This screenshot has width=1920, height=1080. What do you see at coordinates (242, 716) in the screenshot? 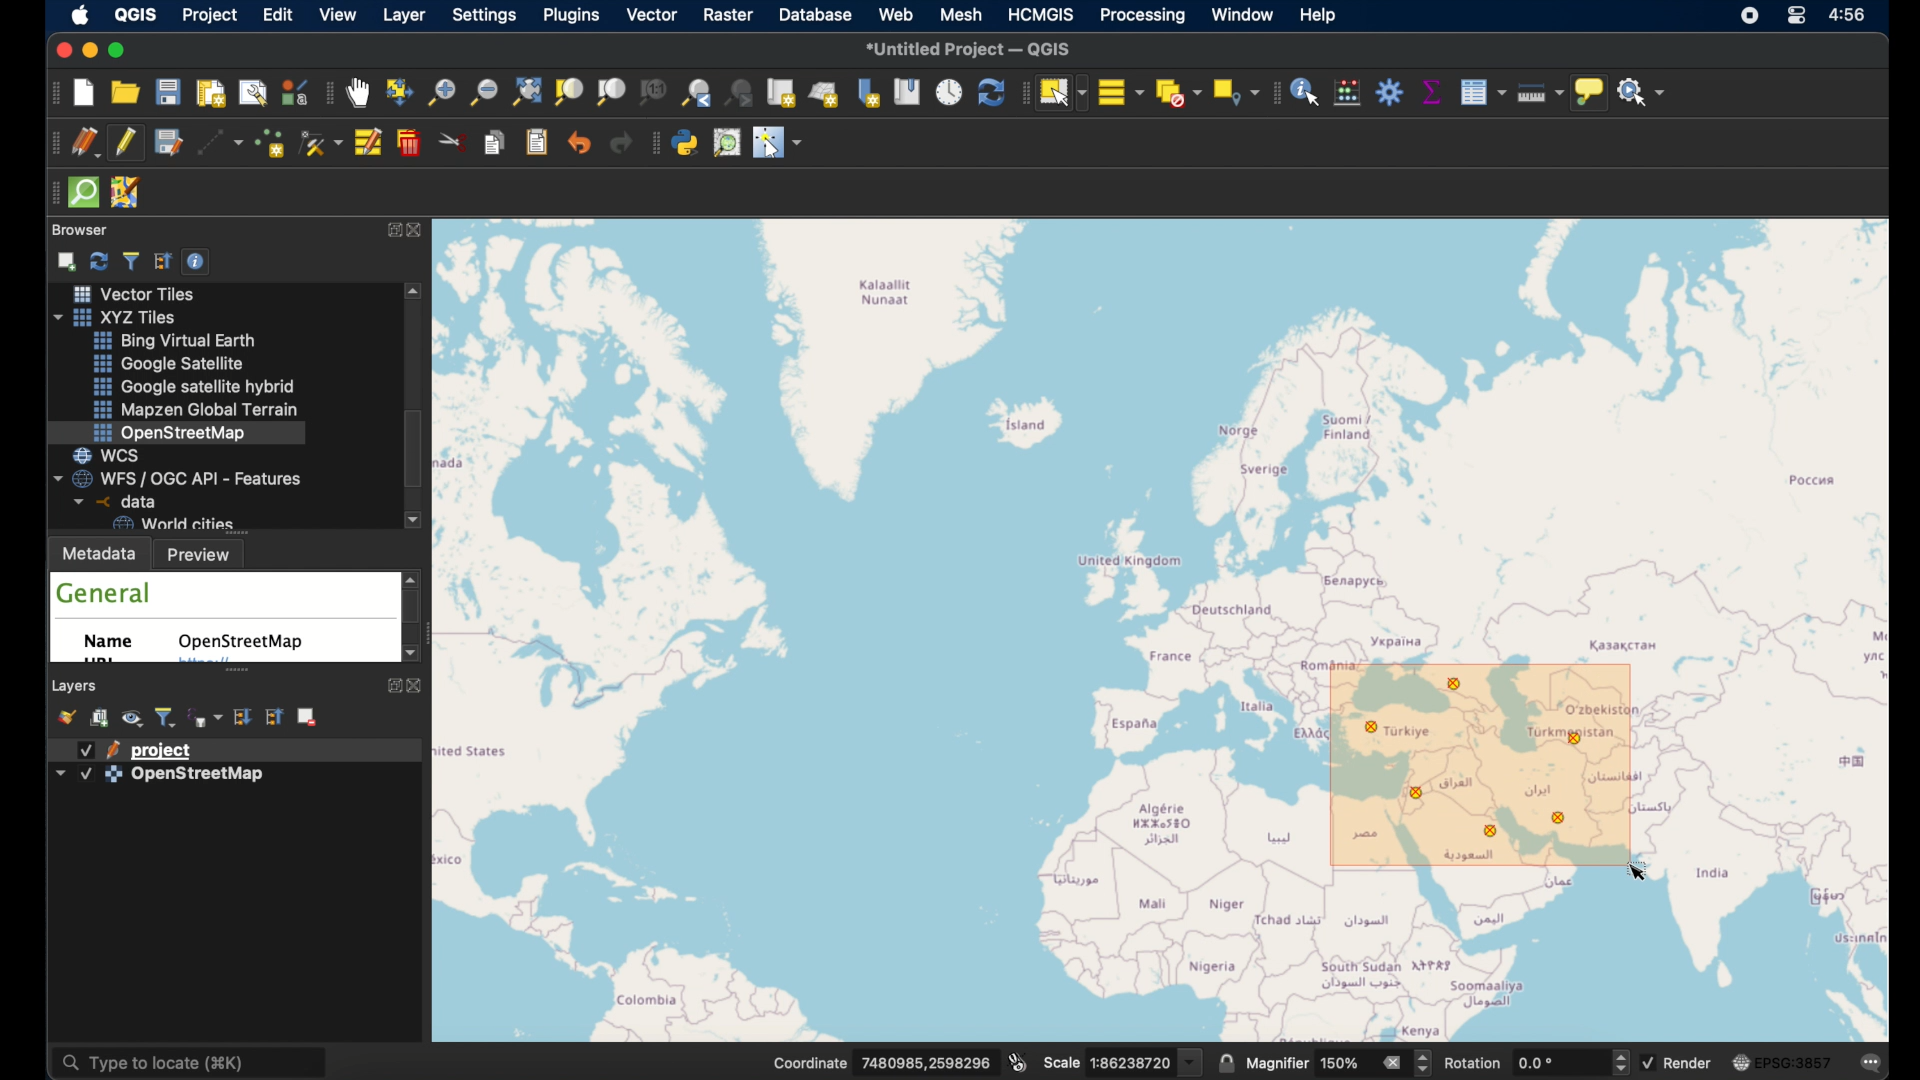
I see `expand all` at bounding box center [242, 716].